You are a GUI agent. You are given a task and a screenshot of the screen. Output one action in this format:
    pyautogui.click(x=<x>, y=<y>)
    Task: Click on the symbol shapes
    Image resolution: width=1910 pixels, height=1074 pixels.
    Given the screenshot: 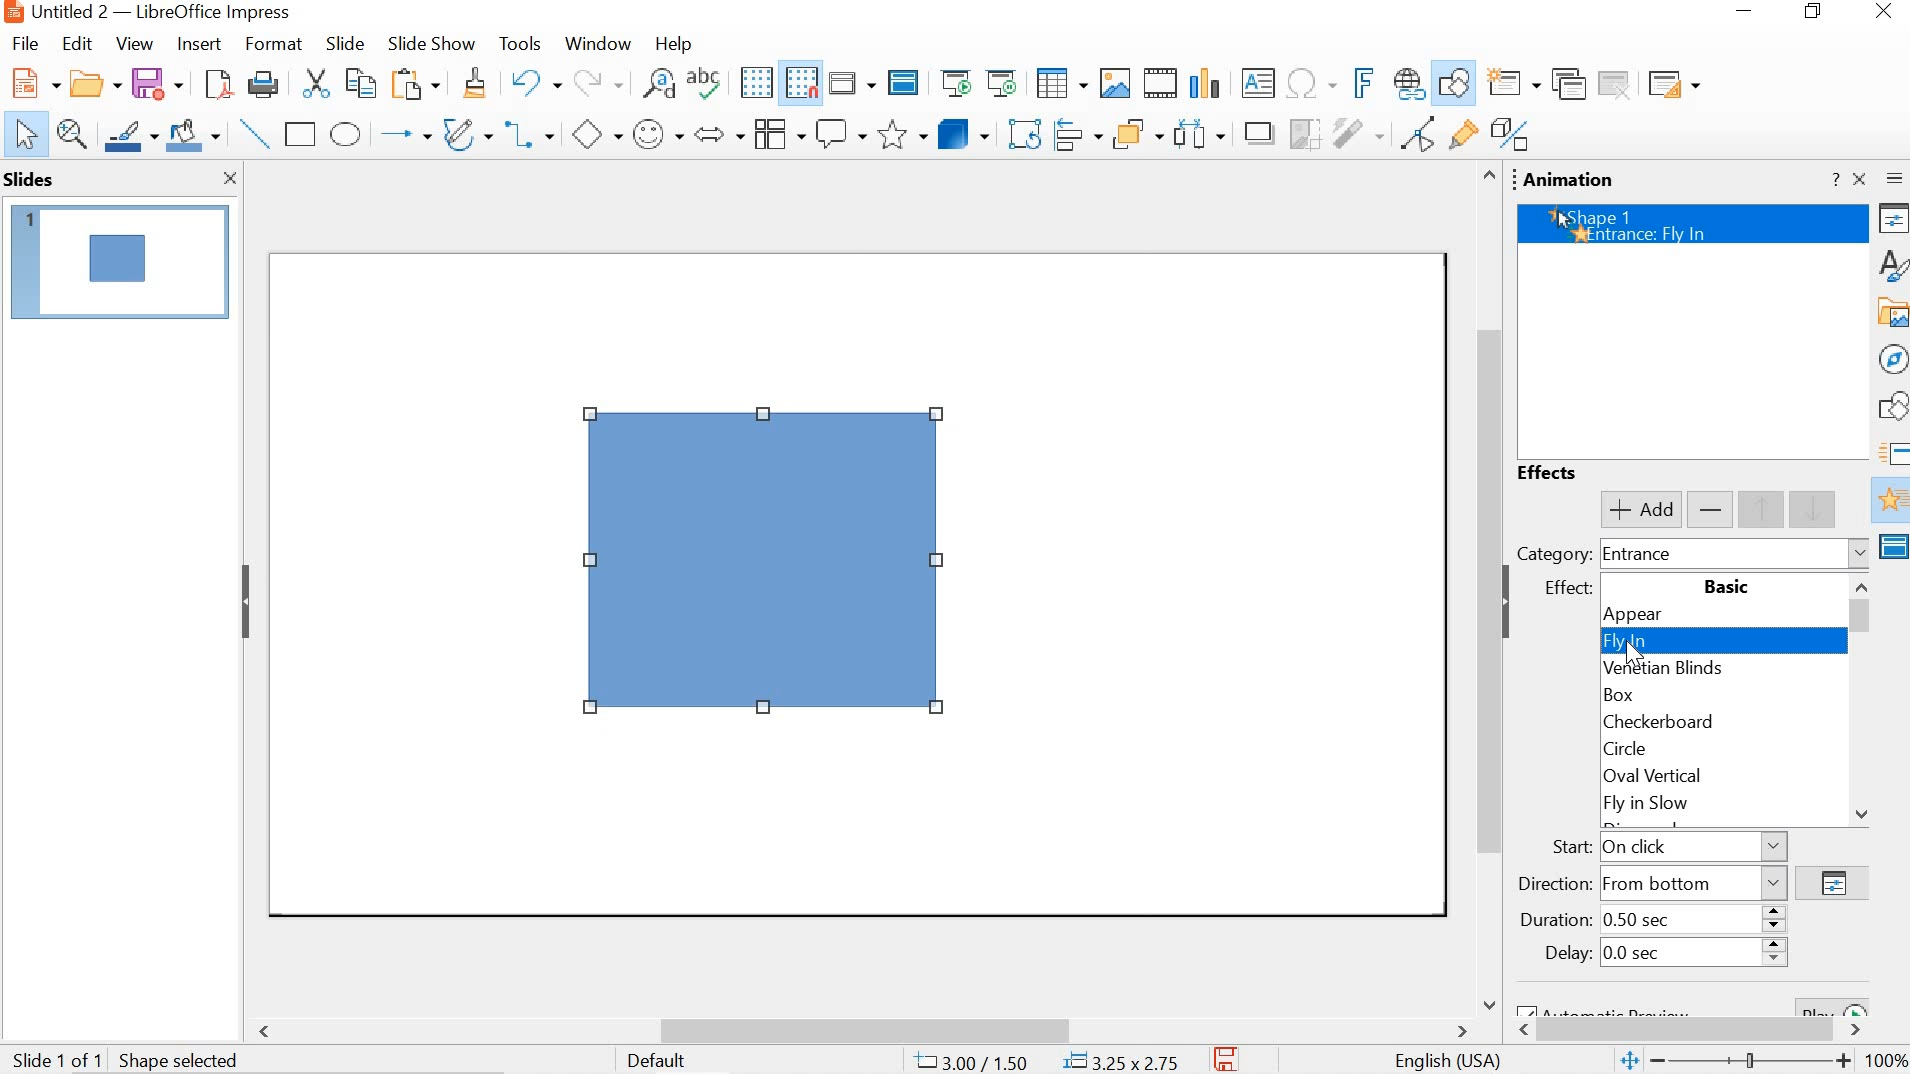 What is the action you would take?
    pyautogui.click(x=658, y=136)
    